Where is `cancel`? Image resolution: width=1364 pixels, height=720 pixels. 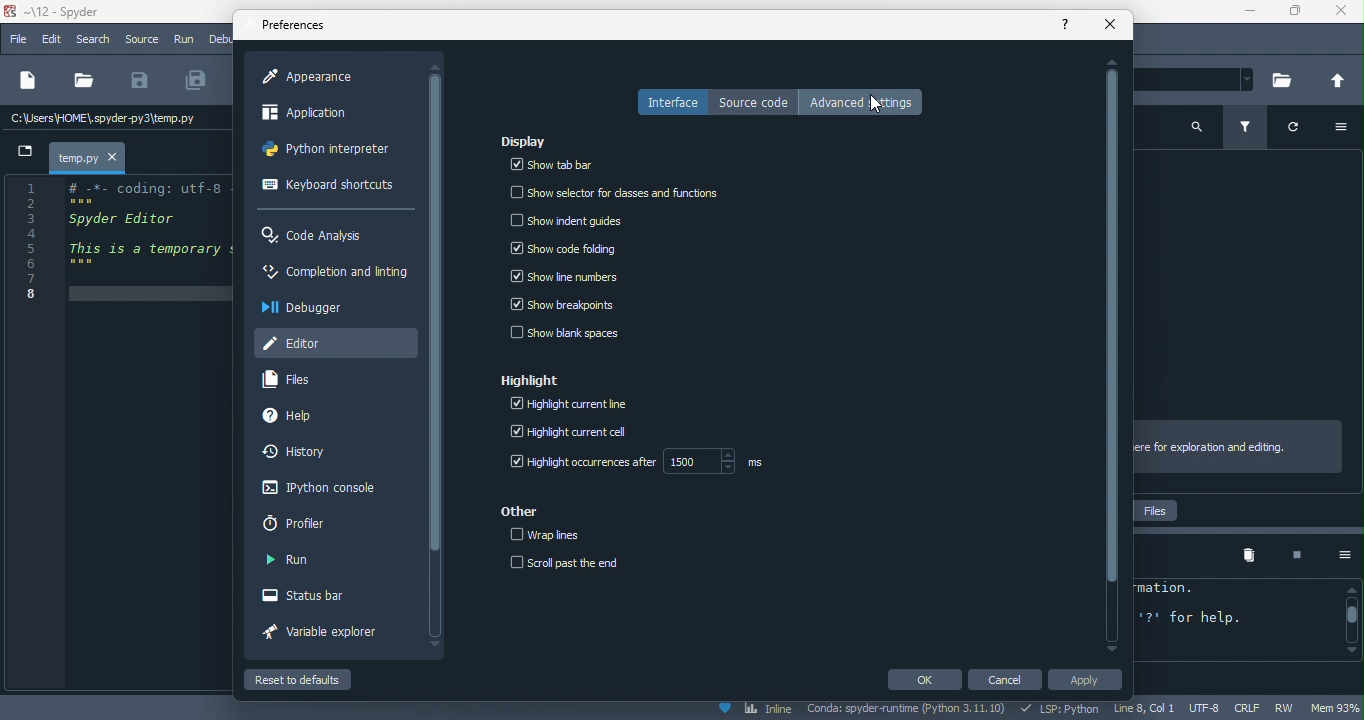 cancel is located at coordinates (1008, 680).